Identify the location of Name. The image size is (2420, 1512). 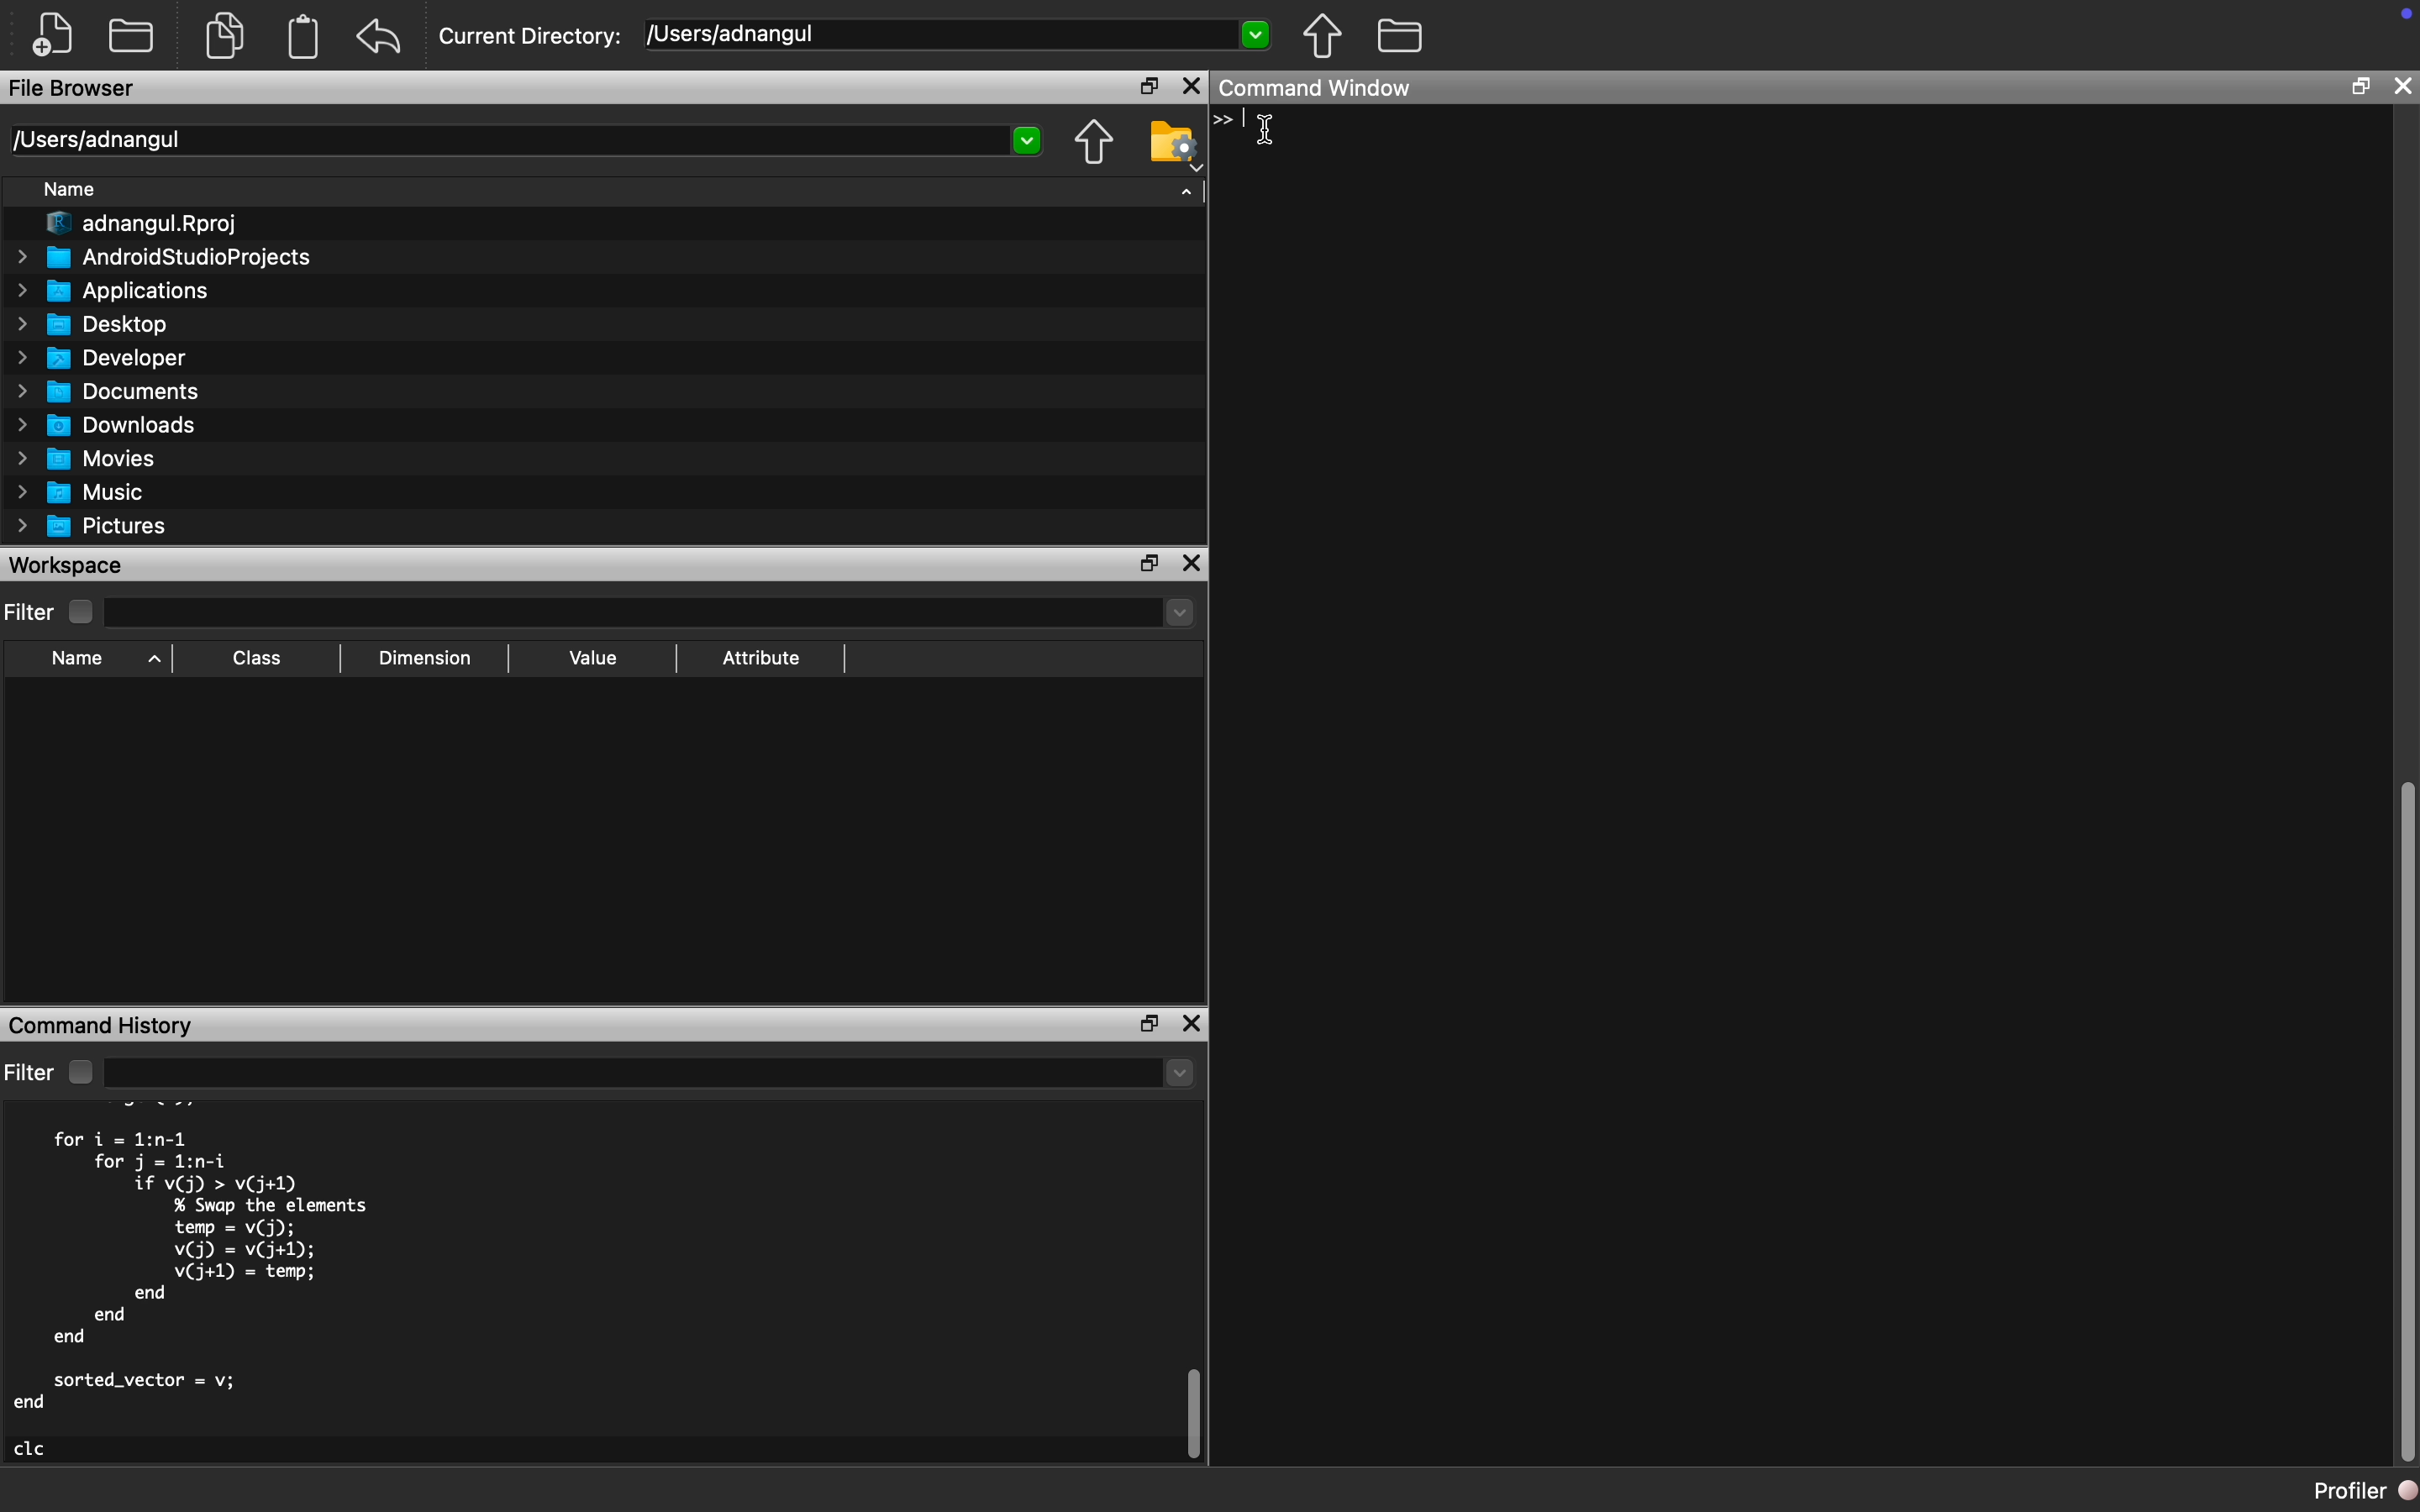
(68, 190).